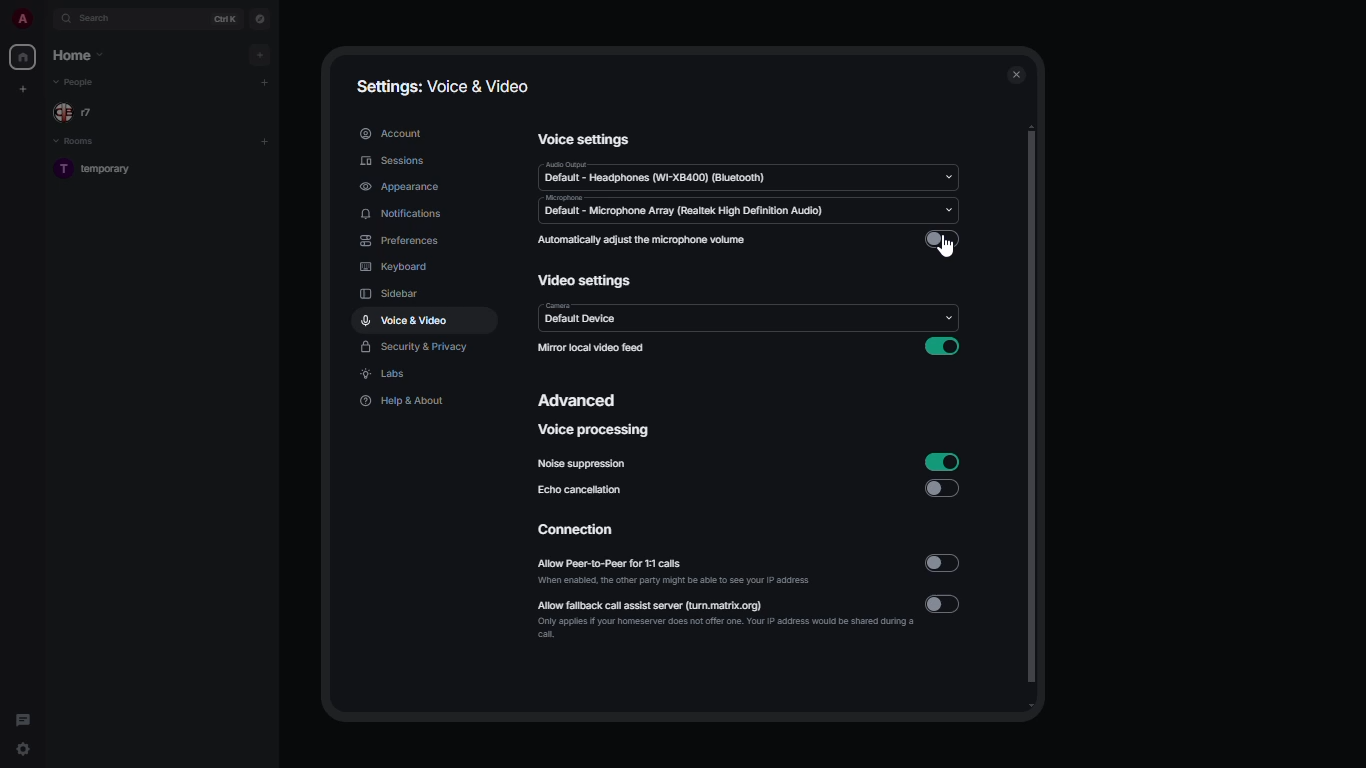 This screenshot has height=768, width=1366. I want to click on allow peer-to-peer for 1:1 calls, so click(677, 573).